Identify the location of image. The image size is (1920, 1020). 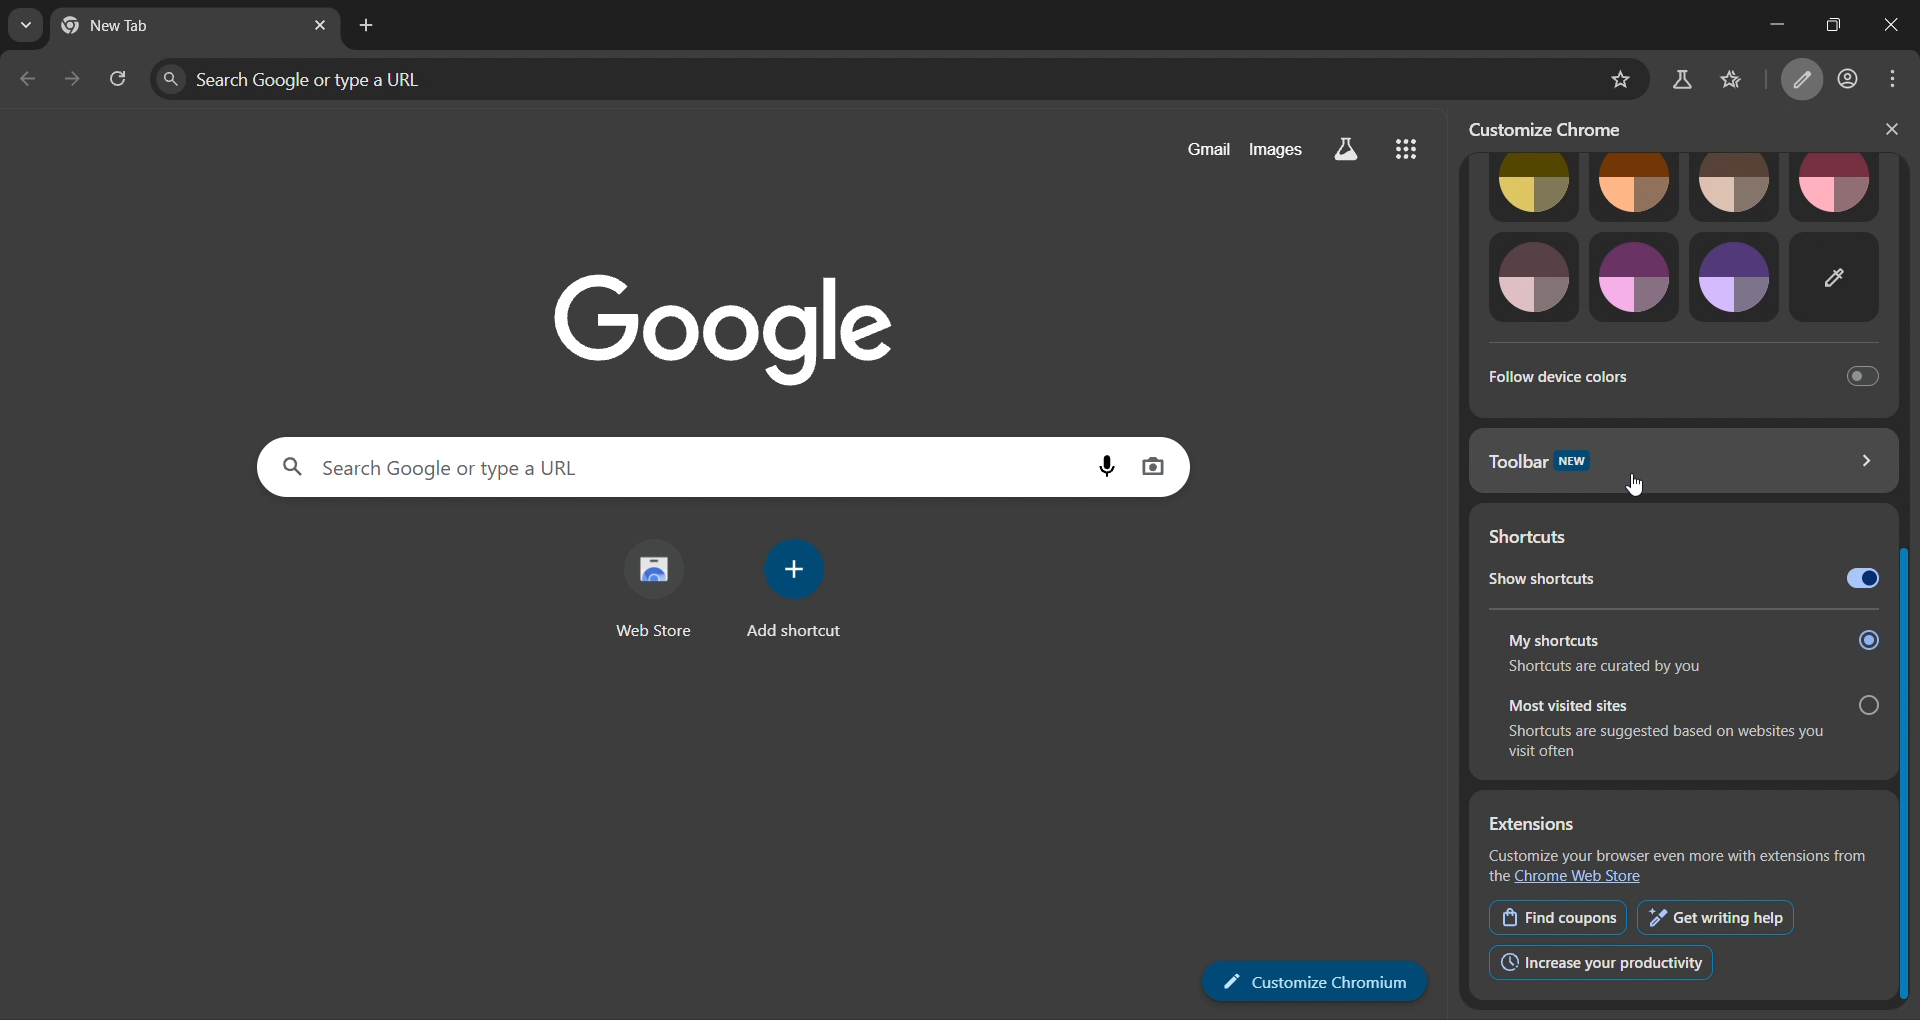
(1838, 278).